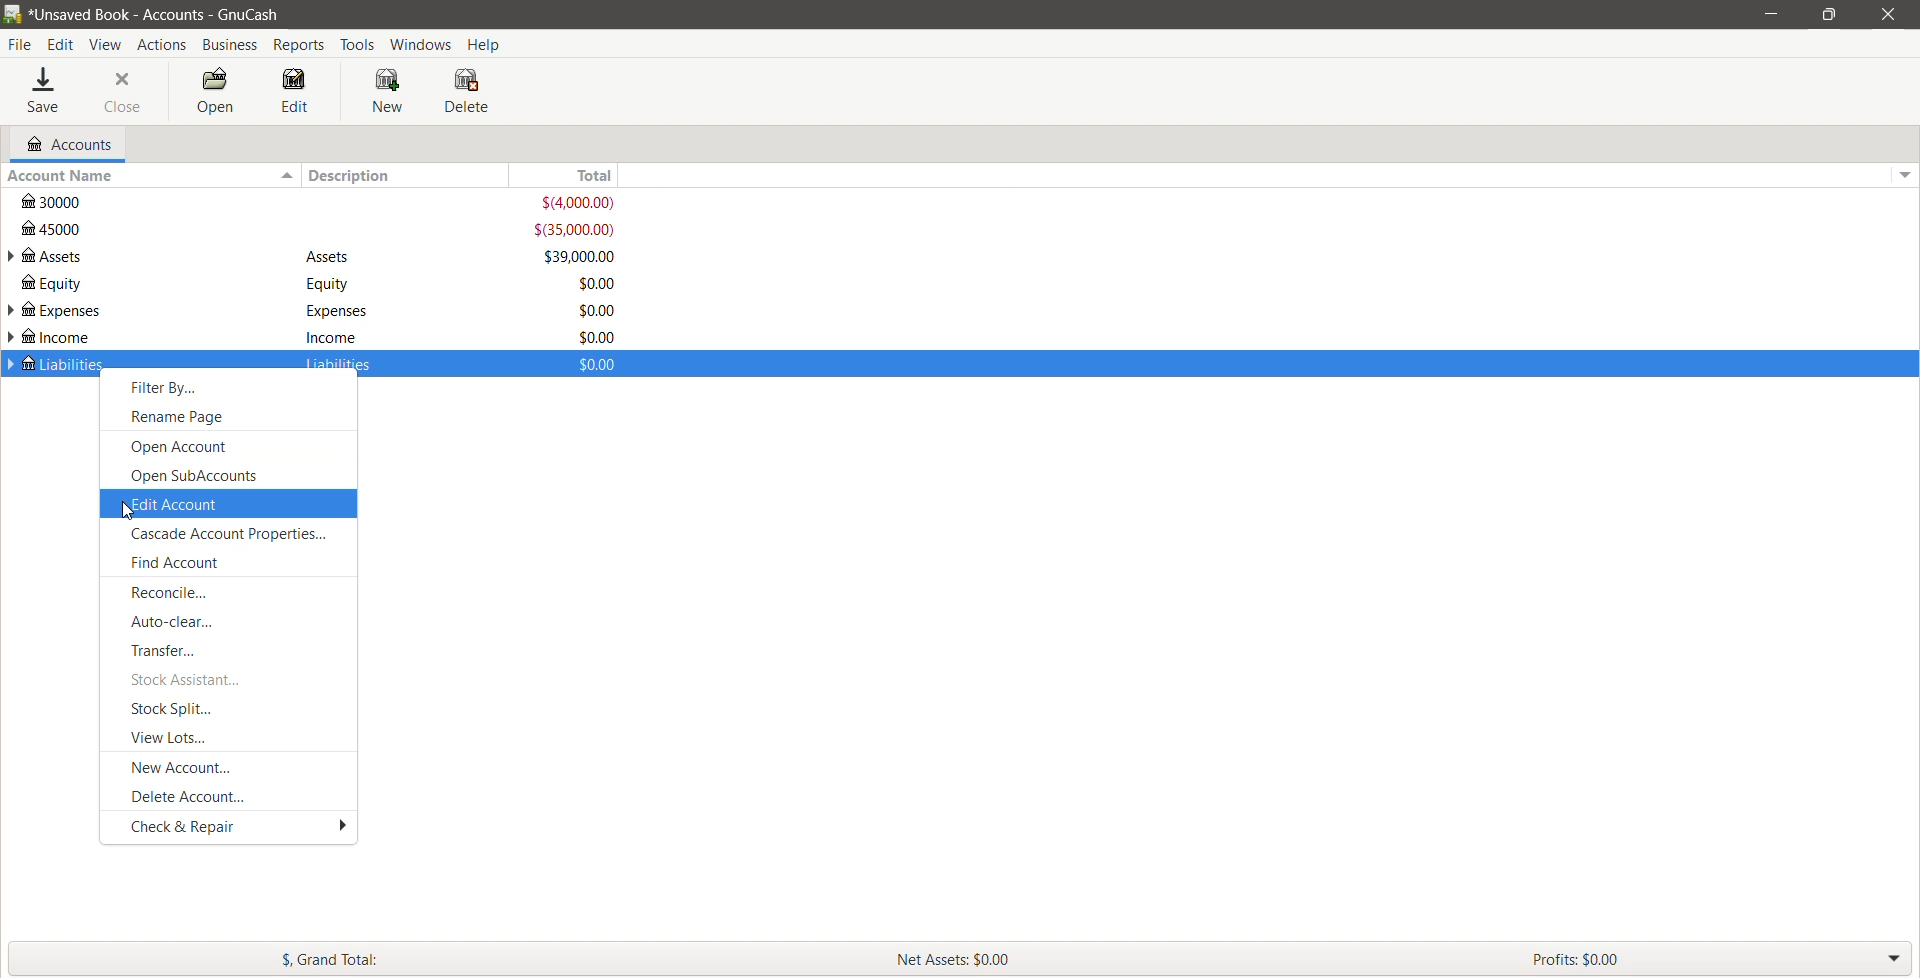 The height and width of the screenshot is (978, 1920). I want to click on Open Account, so click(183, 448).